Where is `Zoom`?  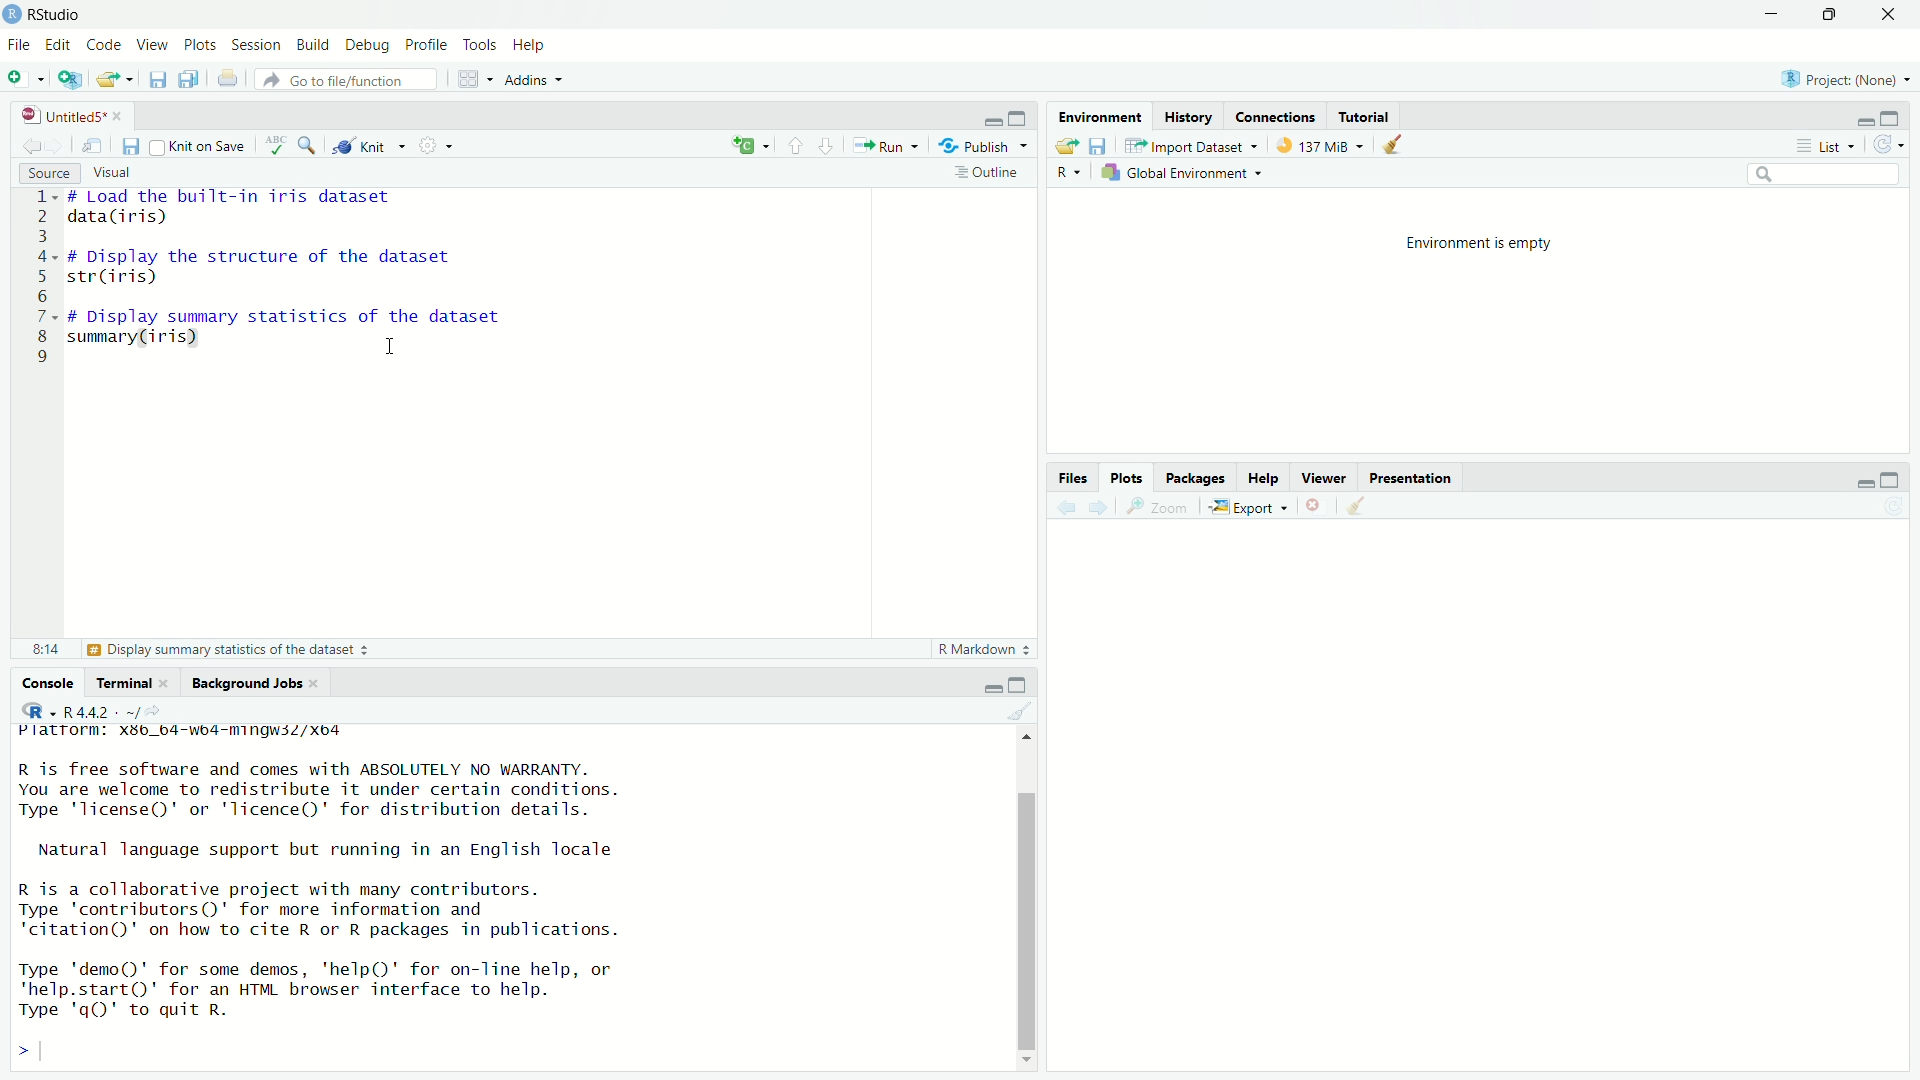 Zoom is located at coordinates (1155, 507).